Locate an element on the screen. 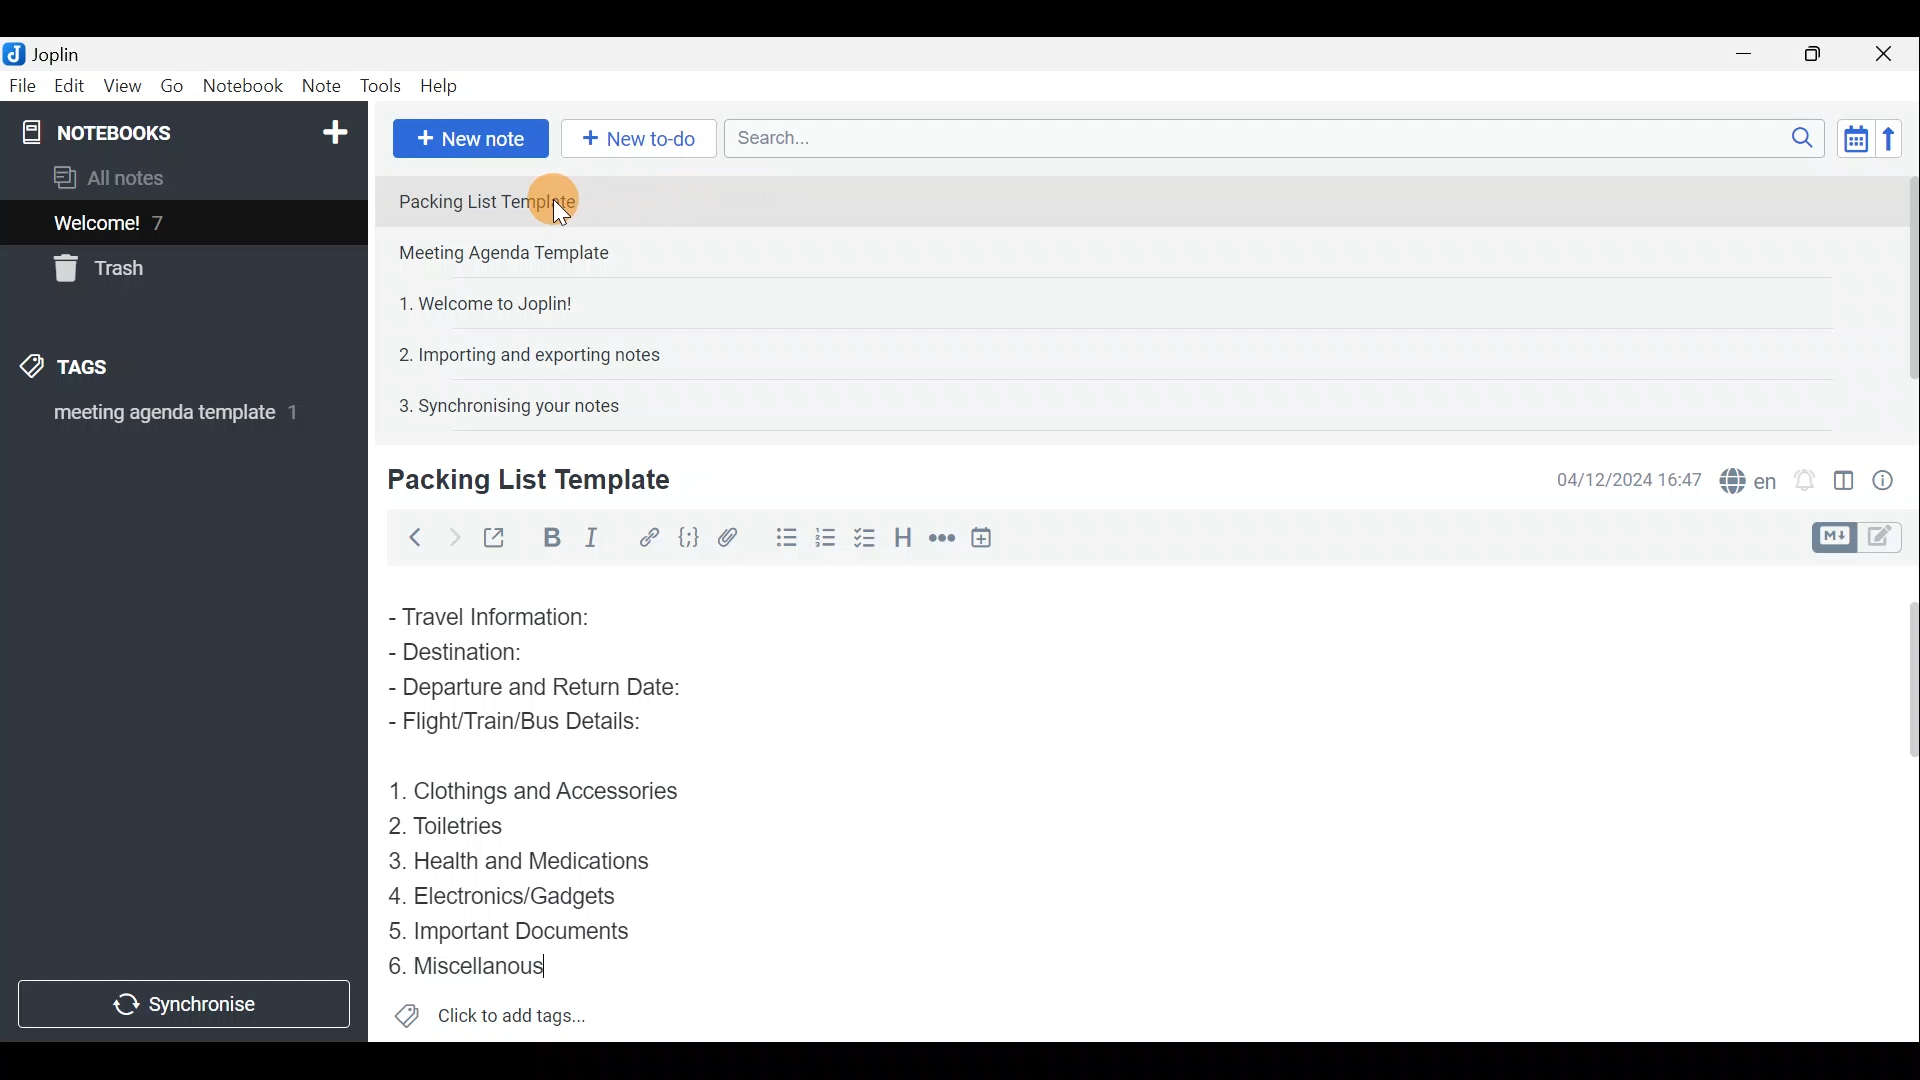  Toggle external editing is located at coordinates (496, 535).